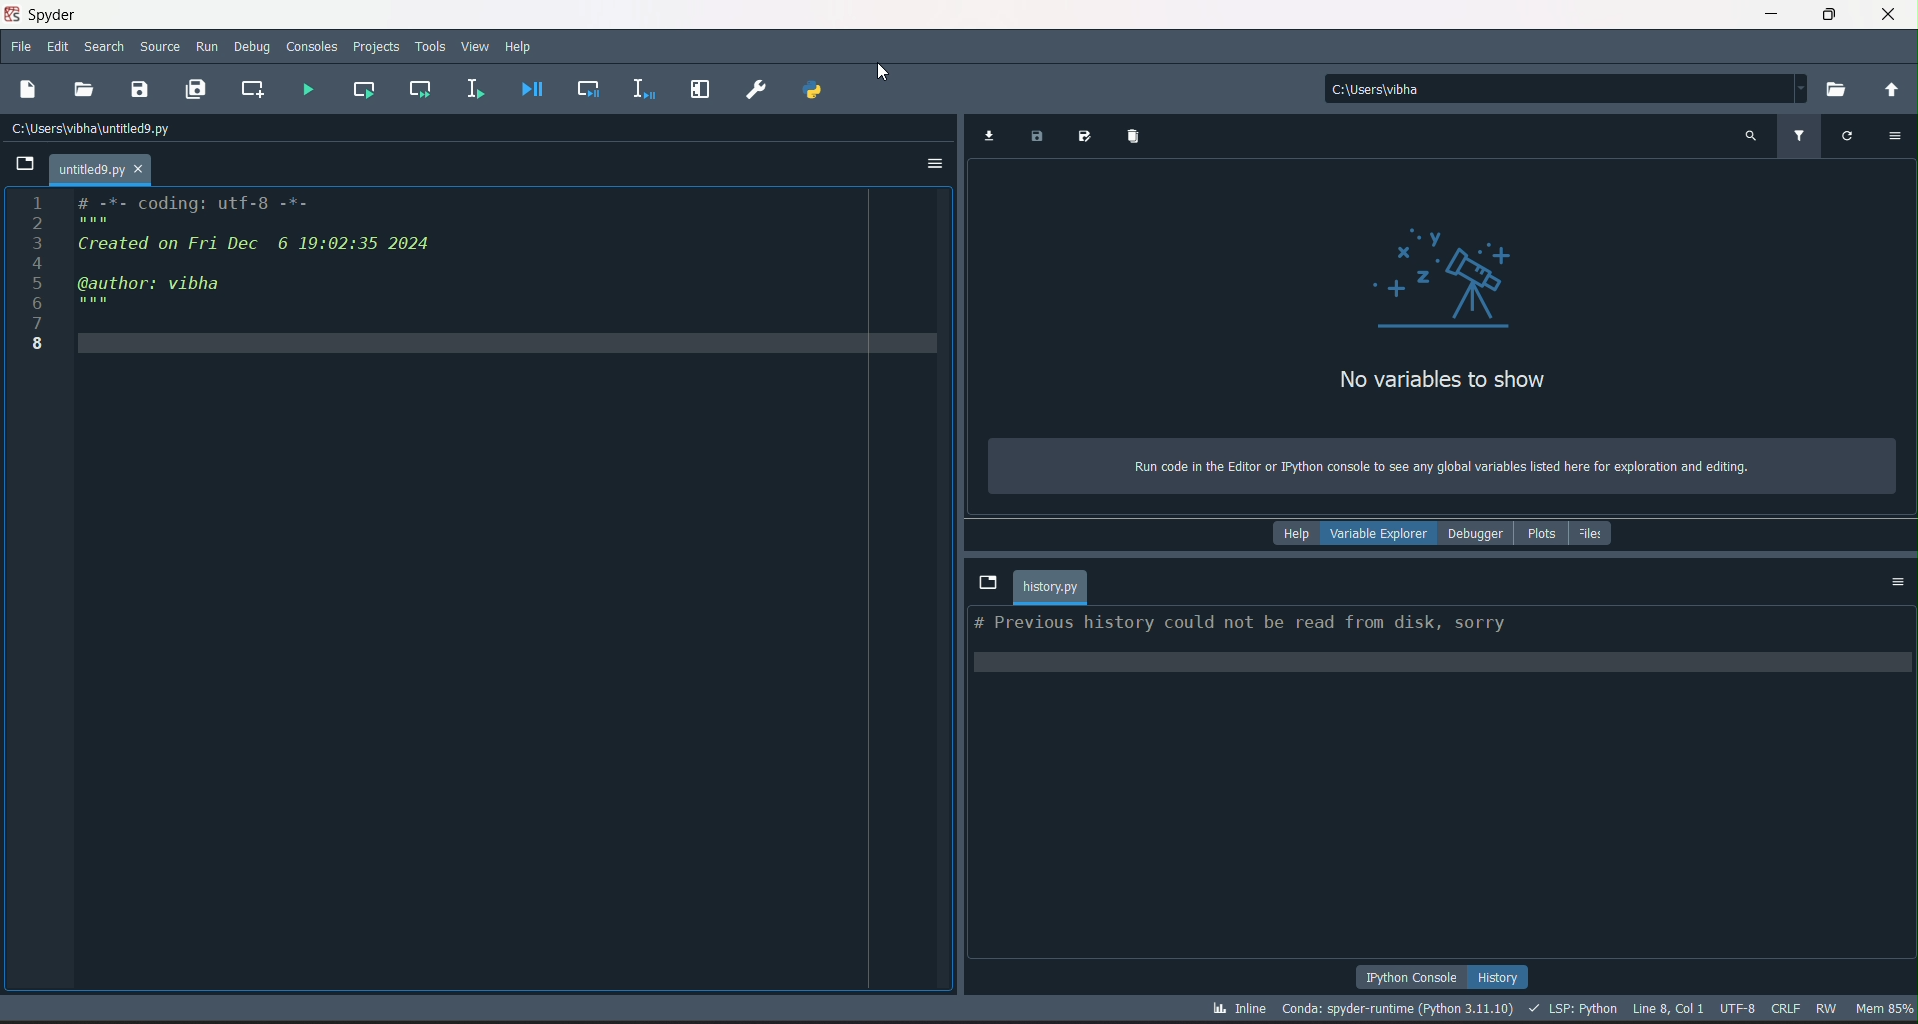 Image resolution: width=1918 pixels, height=1024 pixels. What do you see at coordinates (884, 73) in the screenshot?
I see `cursor` at bounding box center [884, 73].